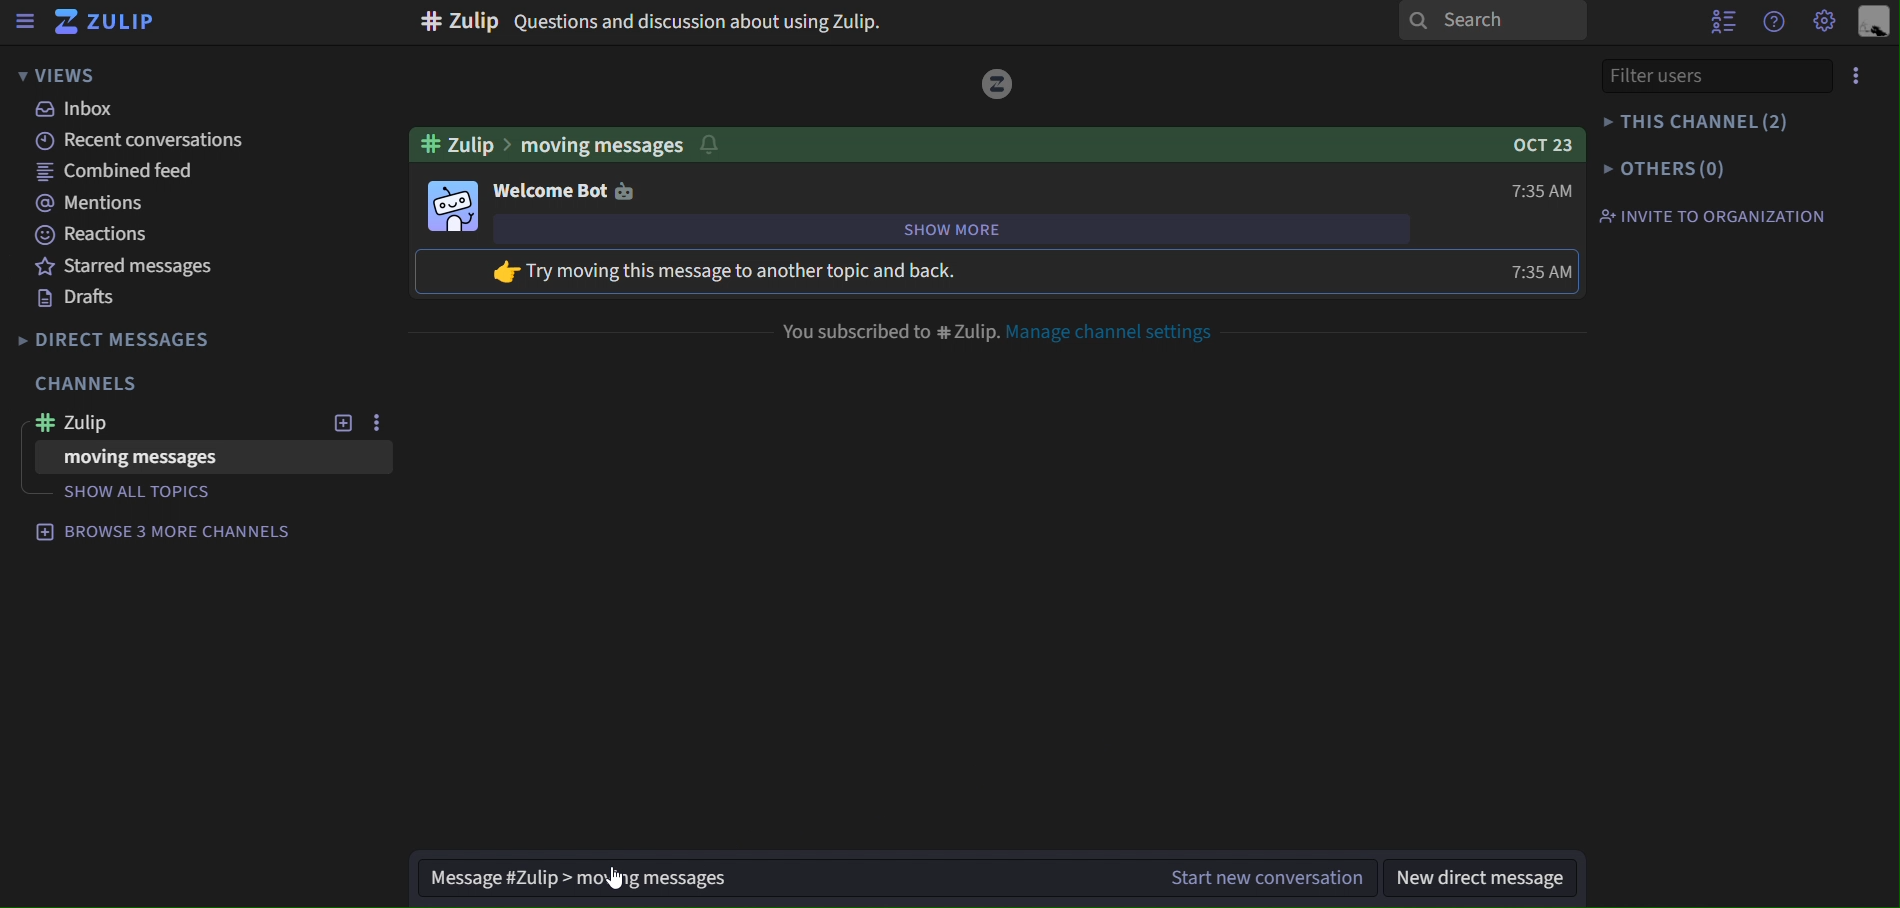 Image resolution: width=1900 pixels, height=908 pixels. Describe the element at coordinates (452, 204) in the screenshot. I see `bot image` at that location.